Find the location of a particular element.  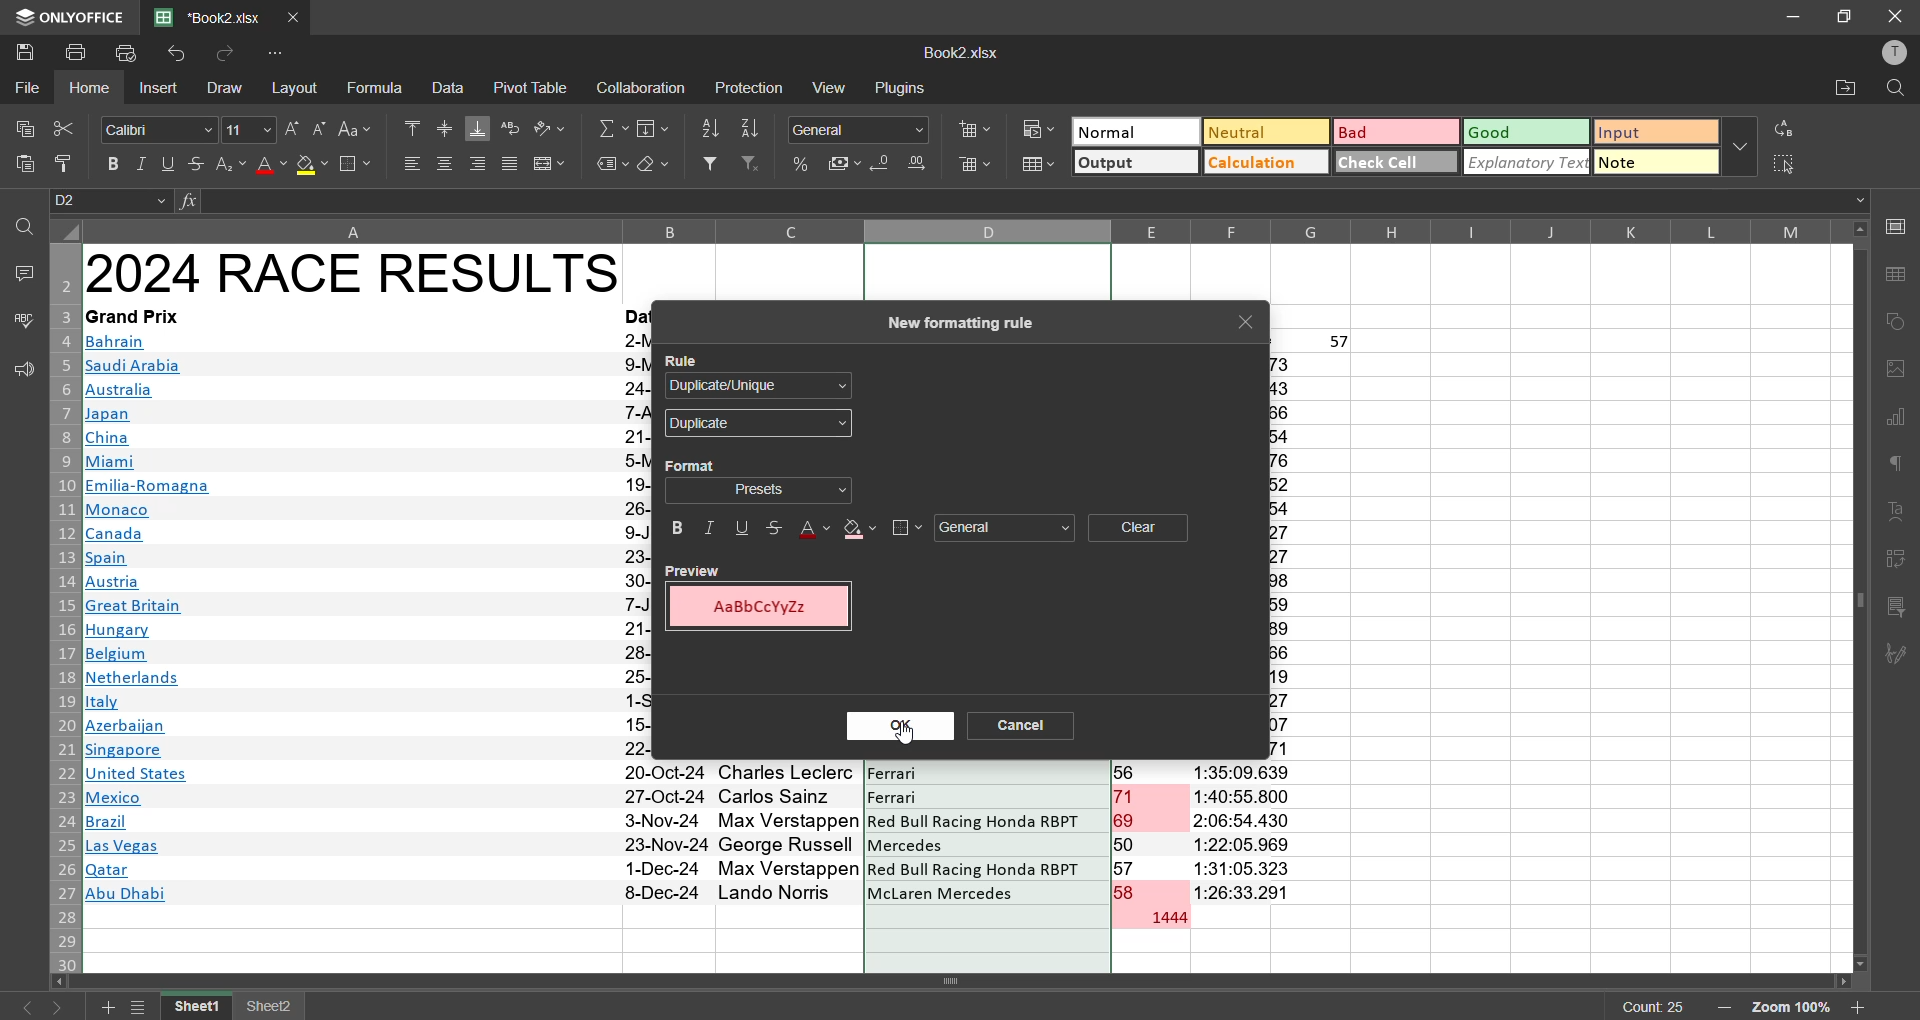

plugins is located at coordinates (900, 87).